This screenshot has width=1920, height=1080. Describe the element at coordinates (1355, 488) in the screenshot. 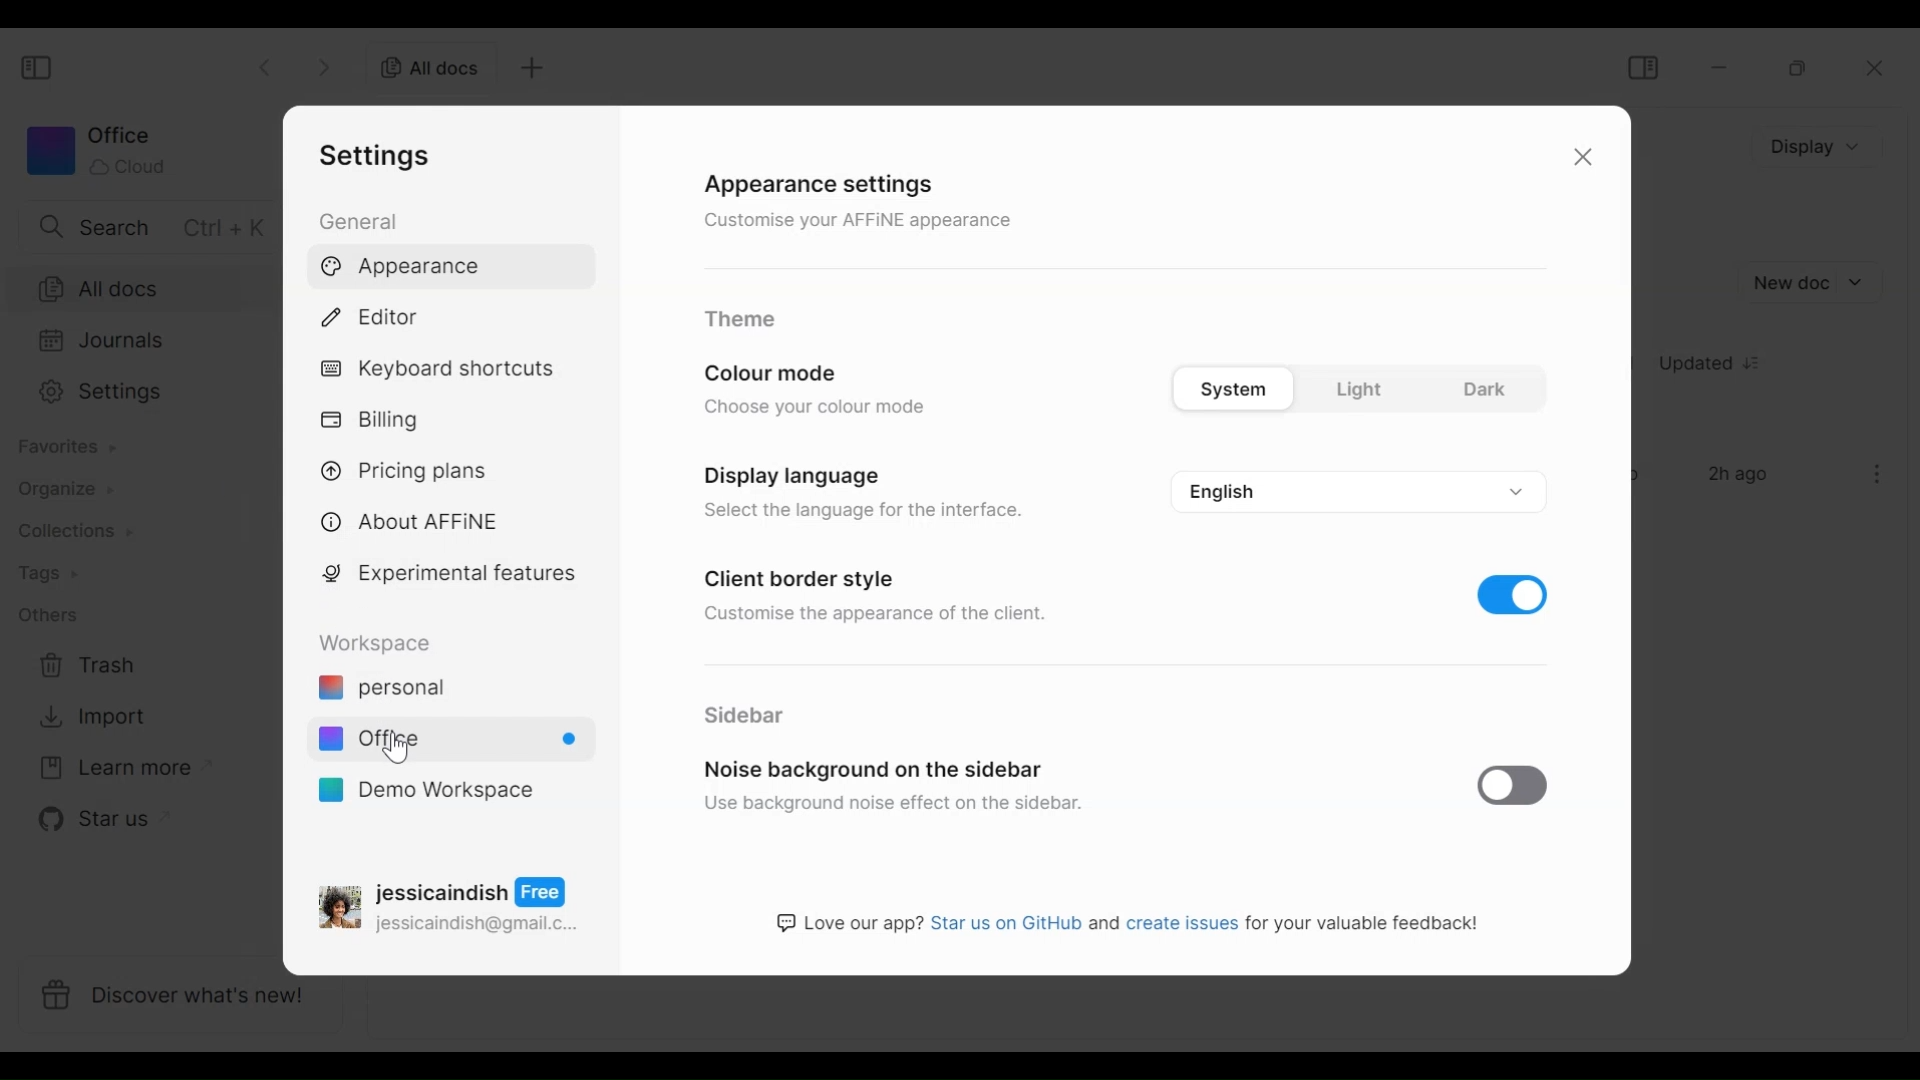

I see `language options` at that location.